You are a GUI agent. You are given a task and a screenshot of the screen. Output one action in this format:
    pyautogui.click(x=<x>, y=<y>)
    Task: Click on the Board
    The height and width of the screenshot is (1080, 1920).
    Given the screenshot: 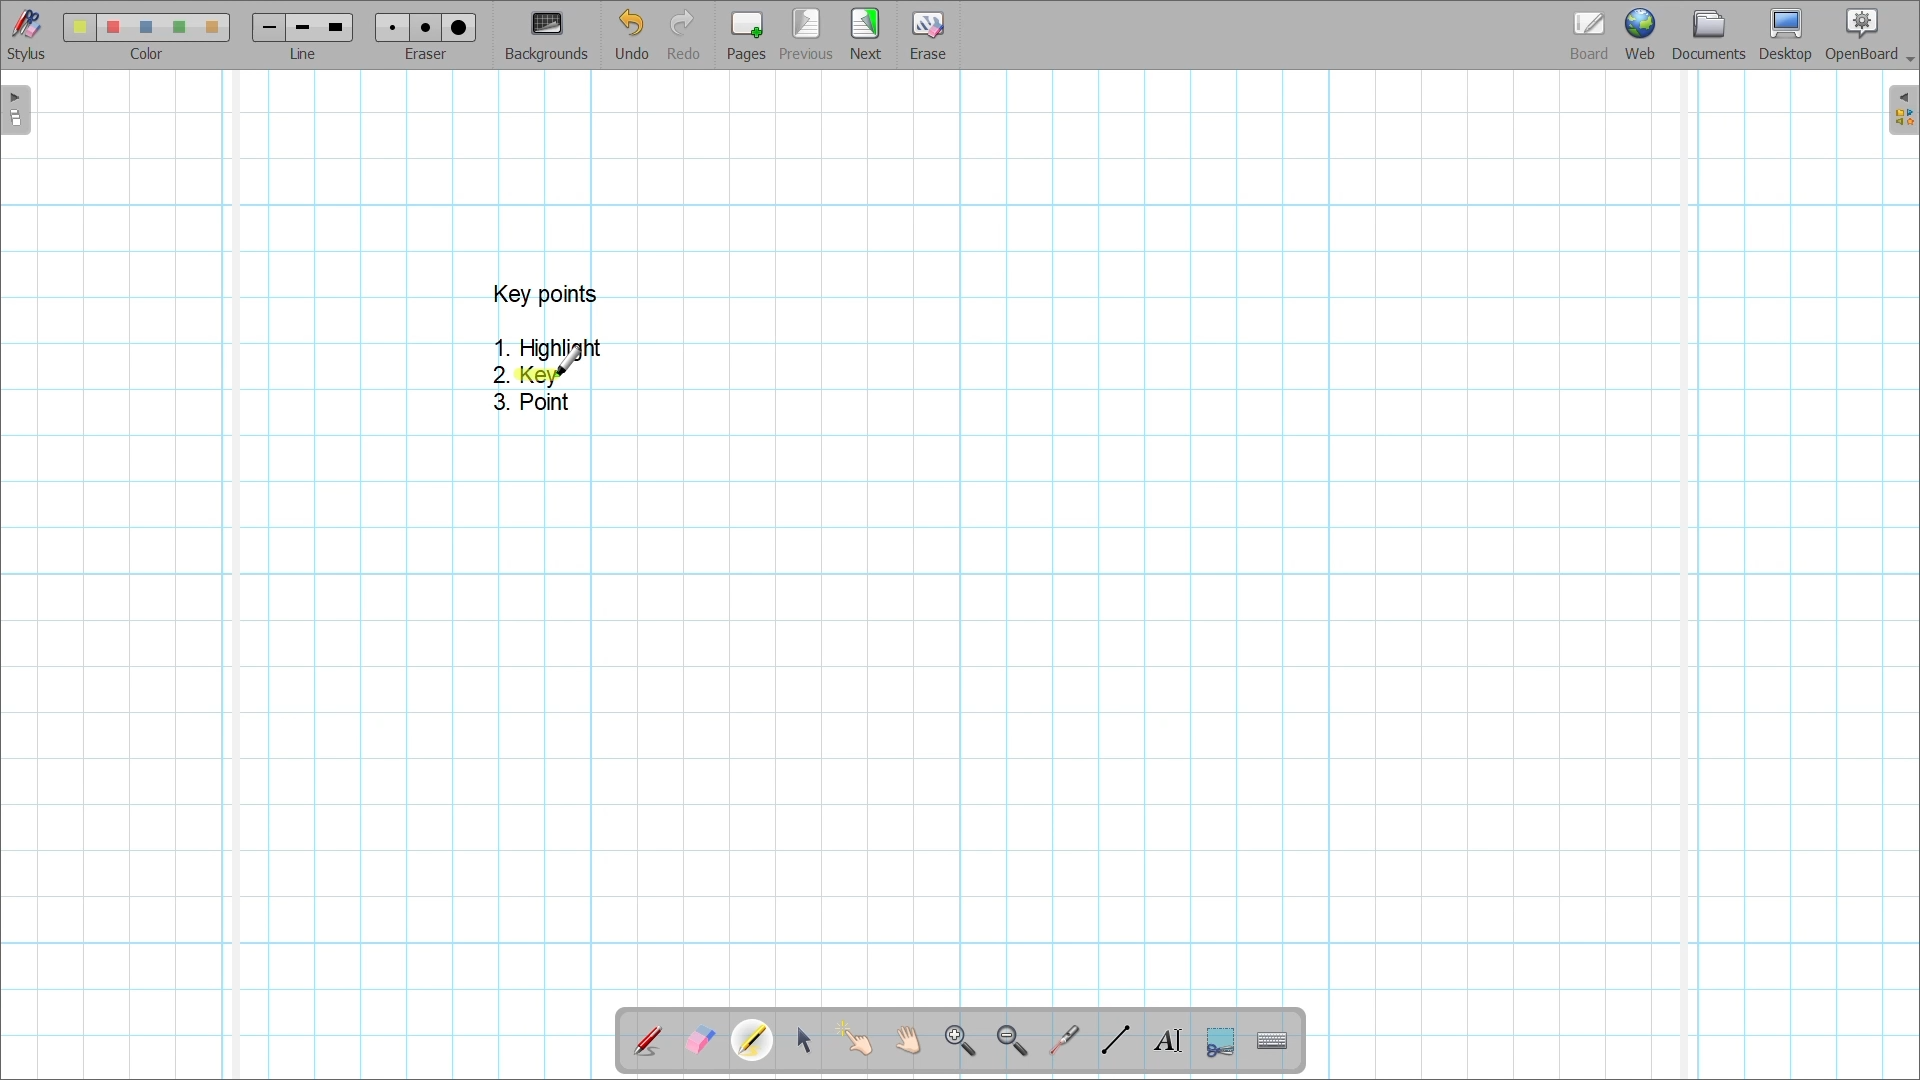 What is the action you would take?
    pyautogui.click(x=1590, y=36)
    